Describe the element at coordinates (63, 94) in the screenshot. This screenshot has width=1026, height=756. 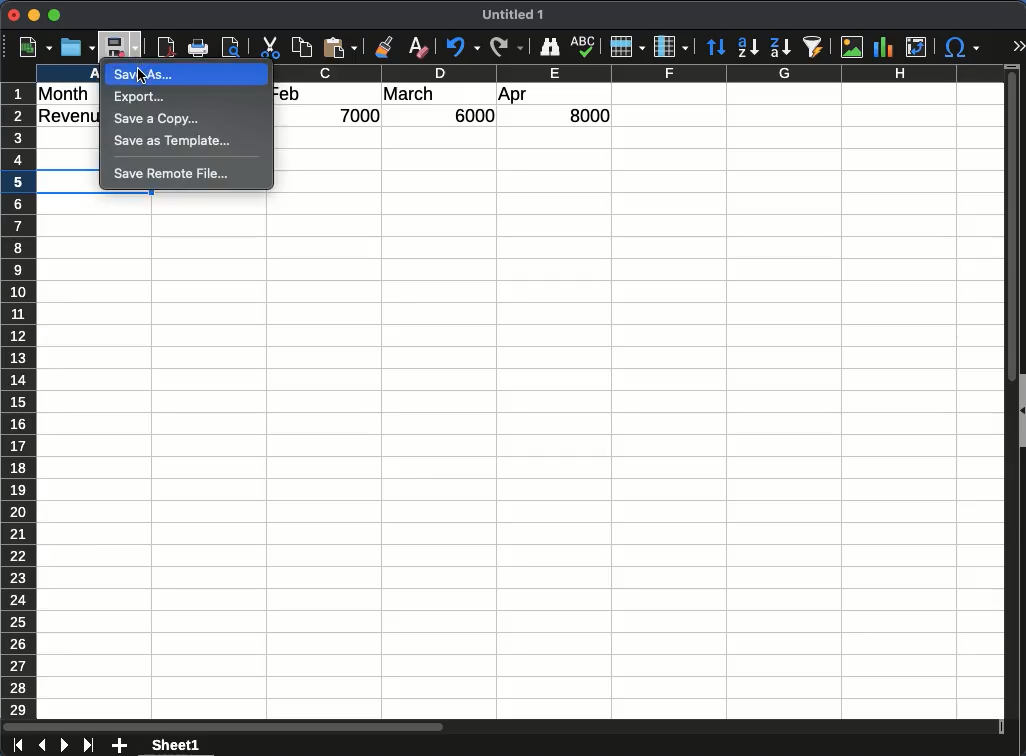
I see `month` at that location.